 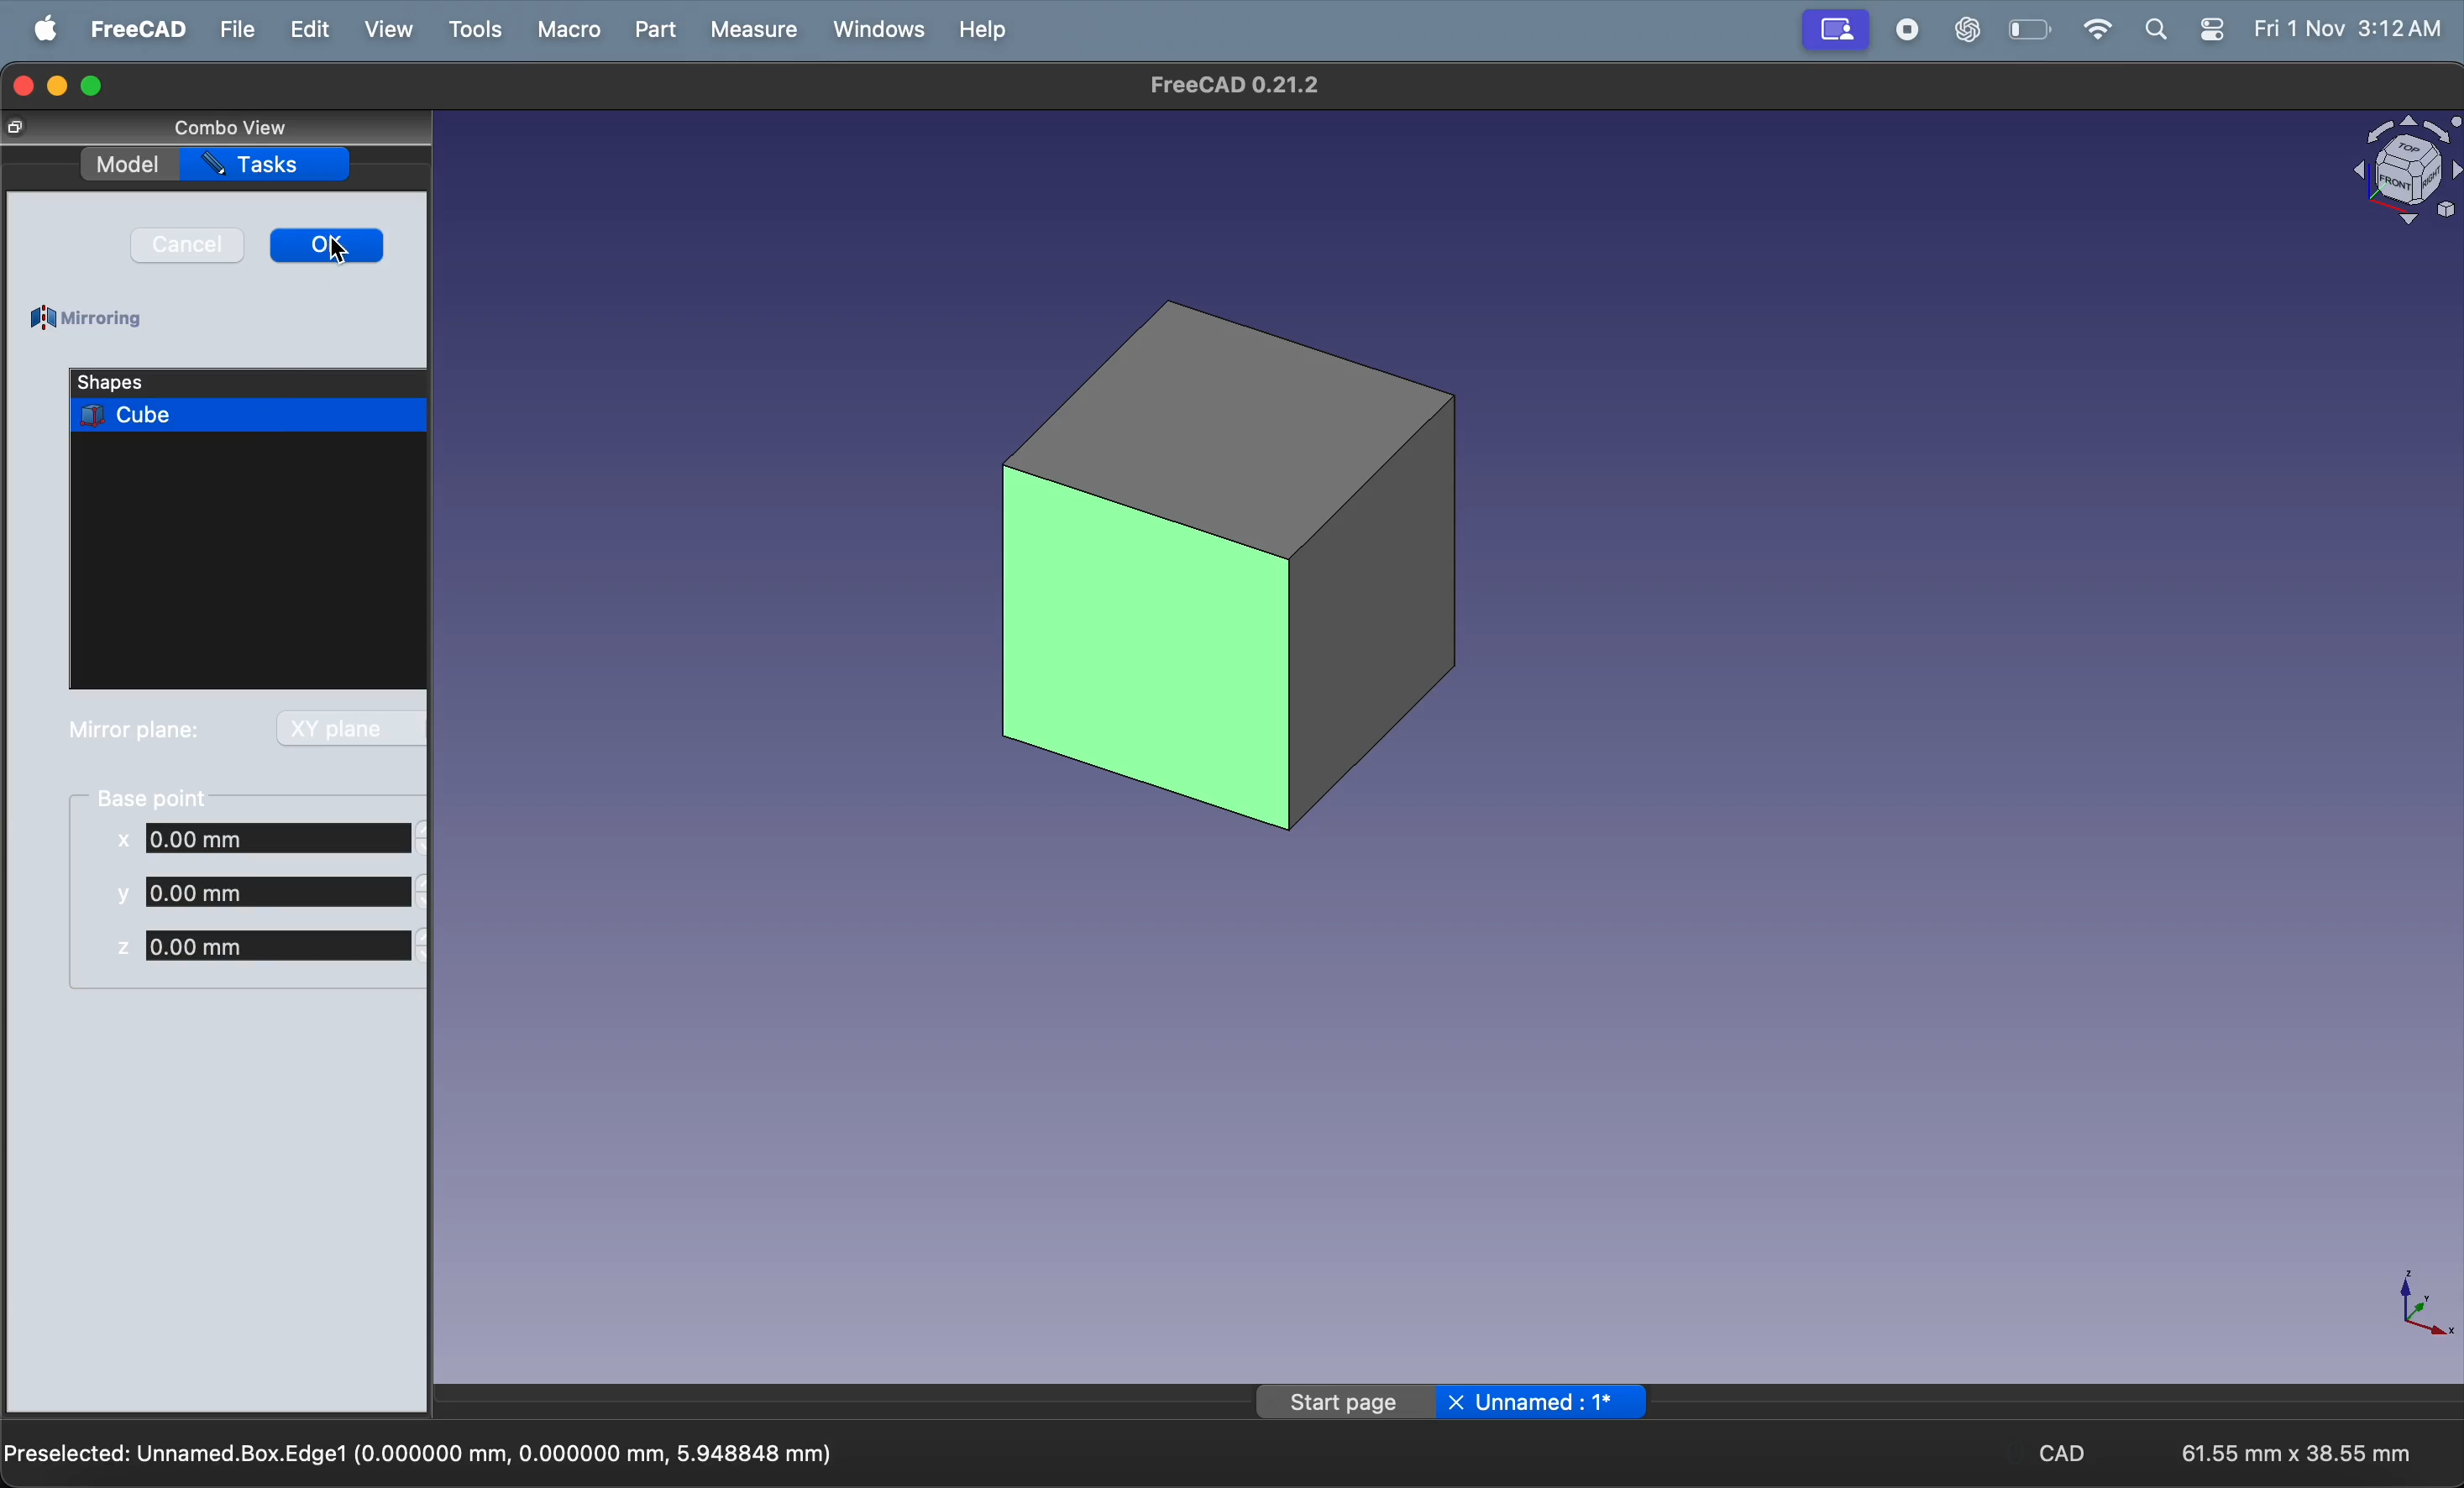 I want to click on Preselected: Unnamed.Box.Edge1 (0.000000 mm, 0.000000 mm, 5.948848 mm), so click(x=422, y=1451).